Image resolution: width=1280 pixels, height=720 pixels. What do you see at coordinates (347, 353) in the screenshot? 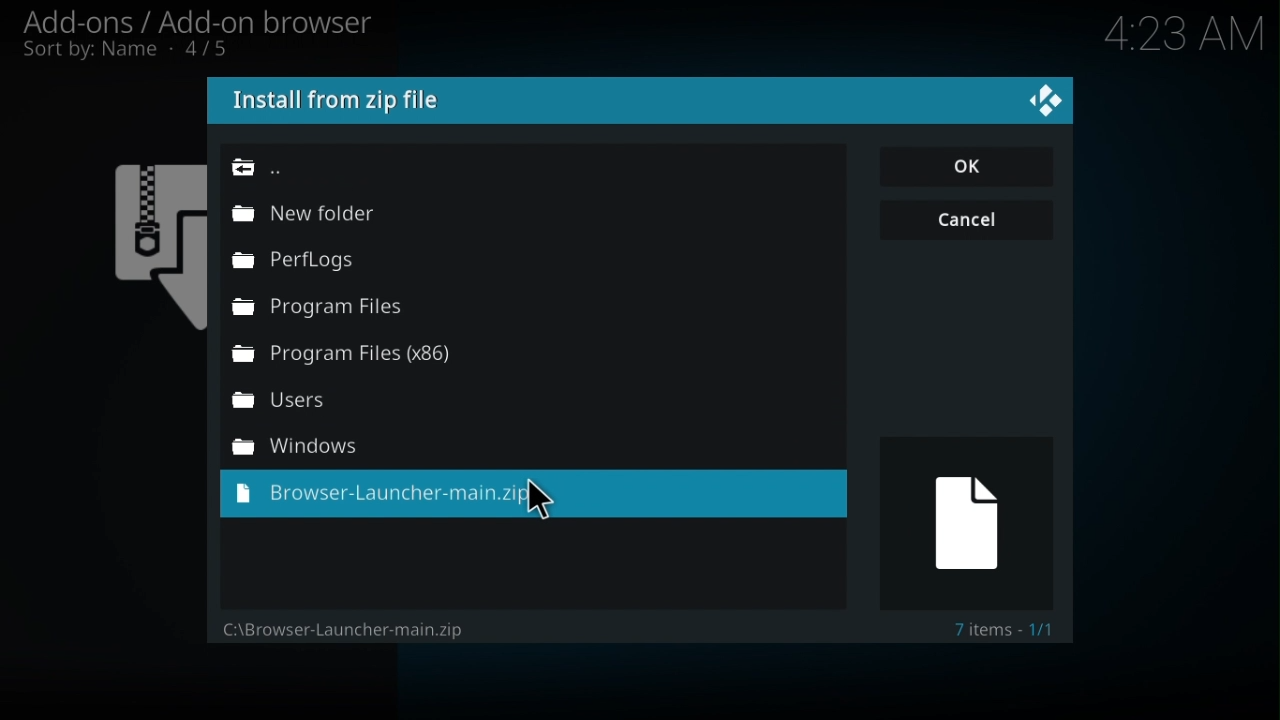
I see `Program files` at bounding box center [347, 353].